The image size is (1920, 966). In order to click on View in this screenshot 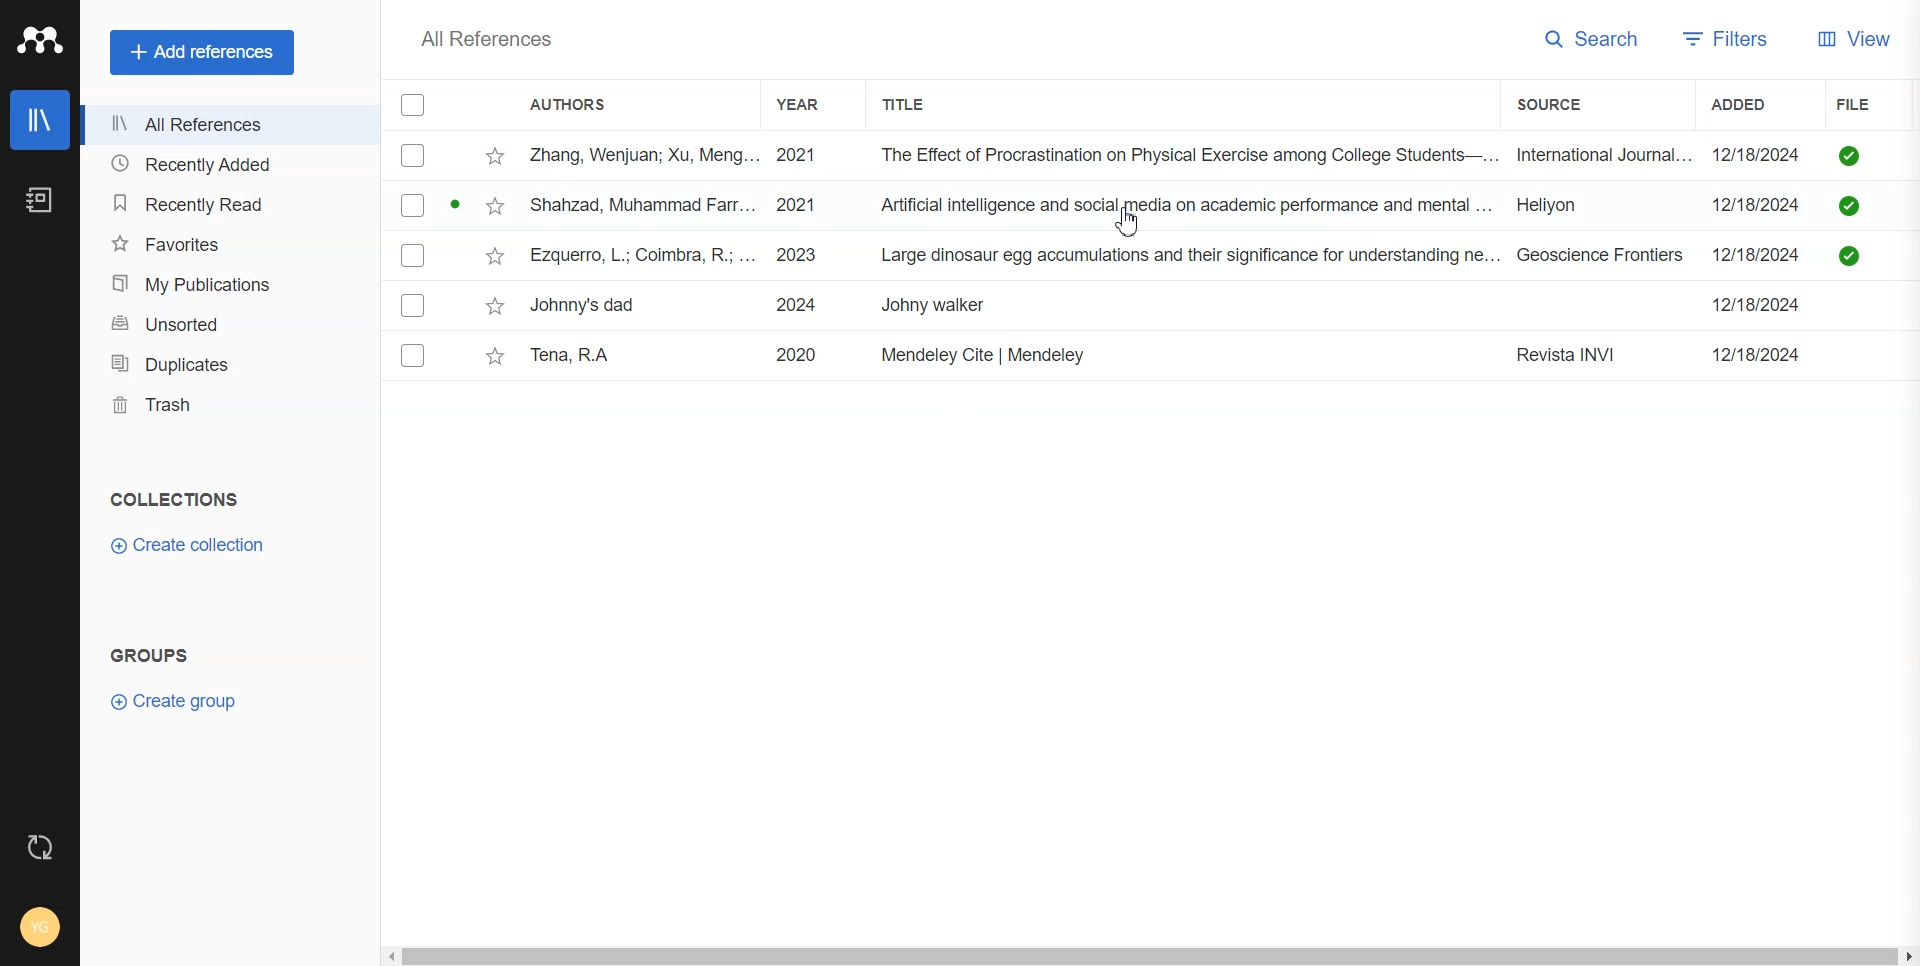, I will do `click(1850, 37)`.